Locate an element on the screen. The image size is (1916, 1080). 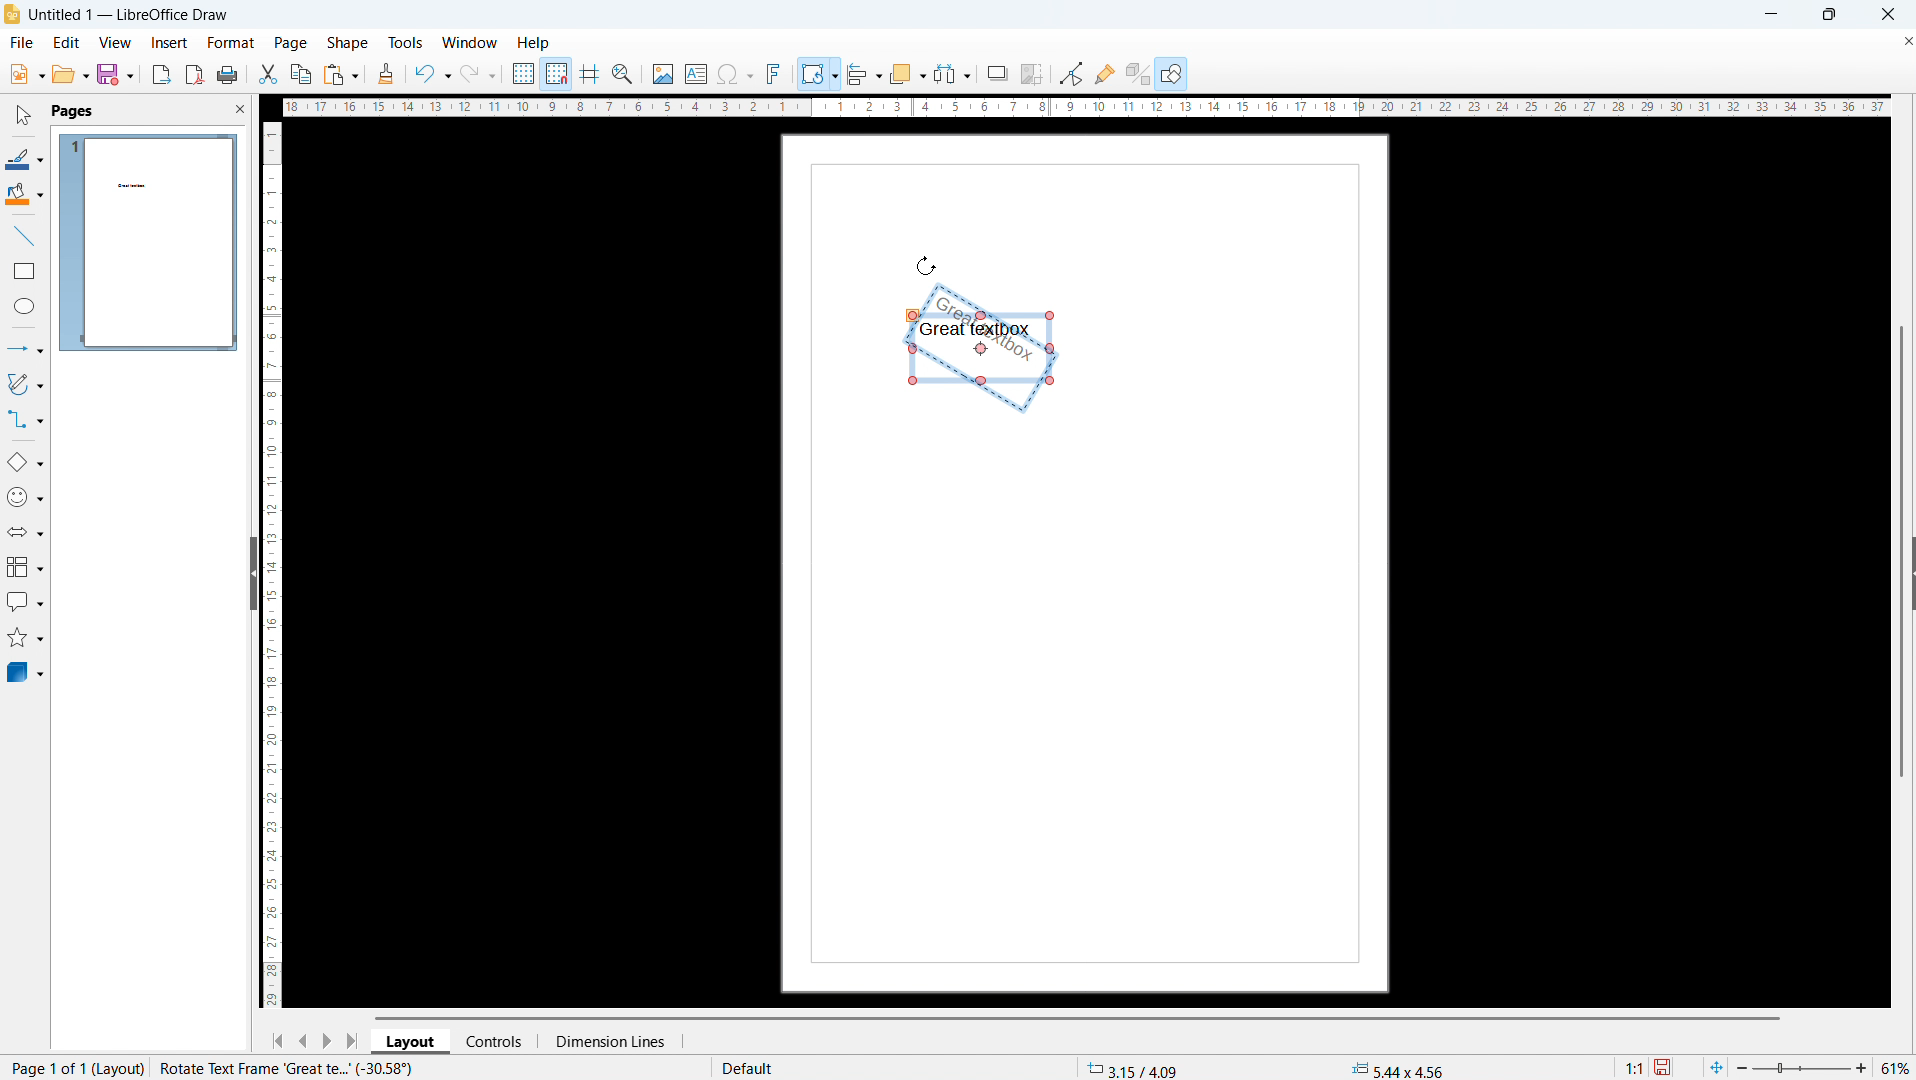
export as pdf is located at coordinates (194, 74).